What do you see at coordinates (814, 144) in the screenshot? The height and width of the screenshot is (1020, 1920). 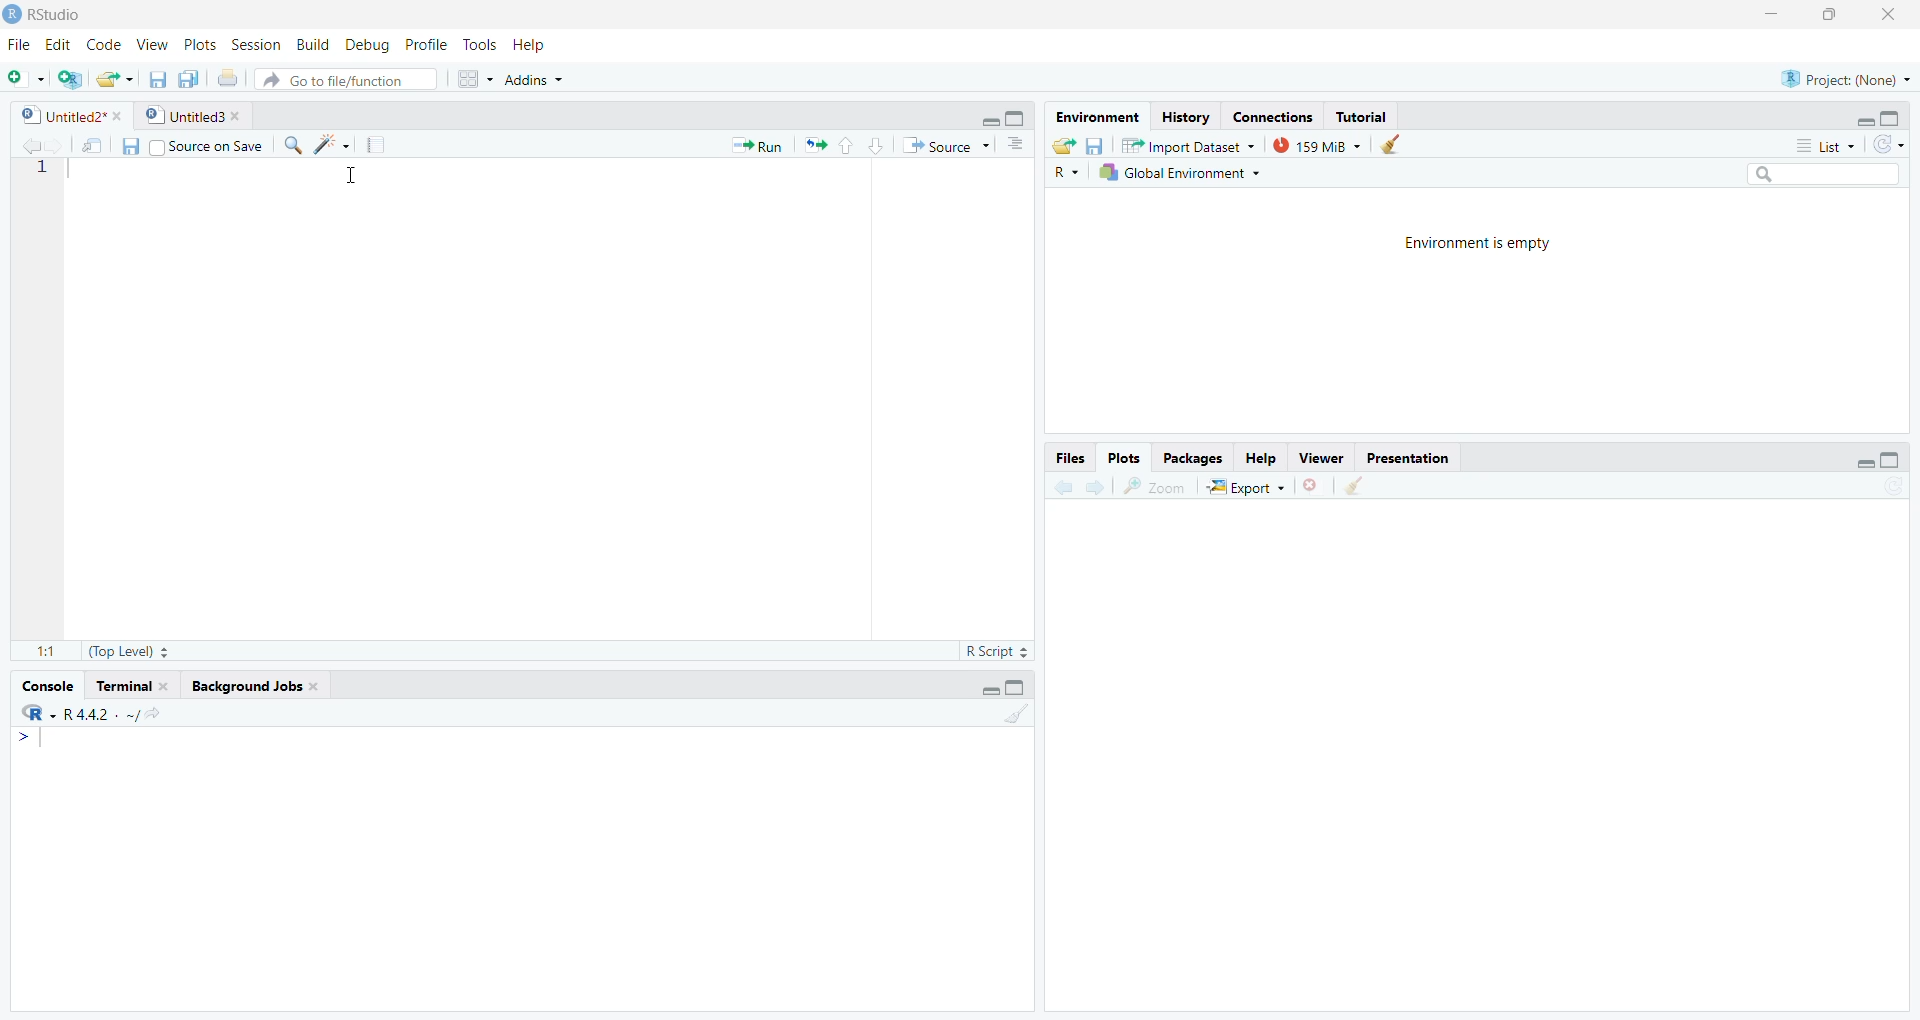 I see `Re-run` at bounding box center [814, 144].